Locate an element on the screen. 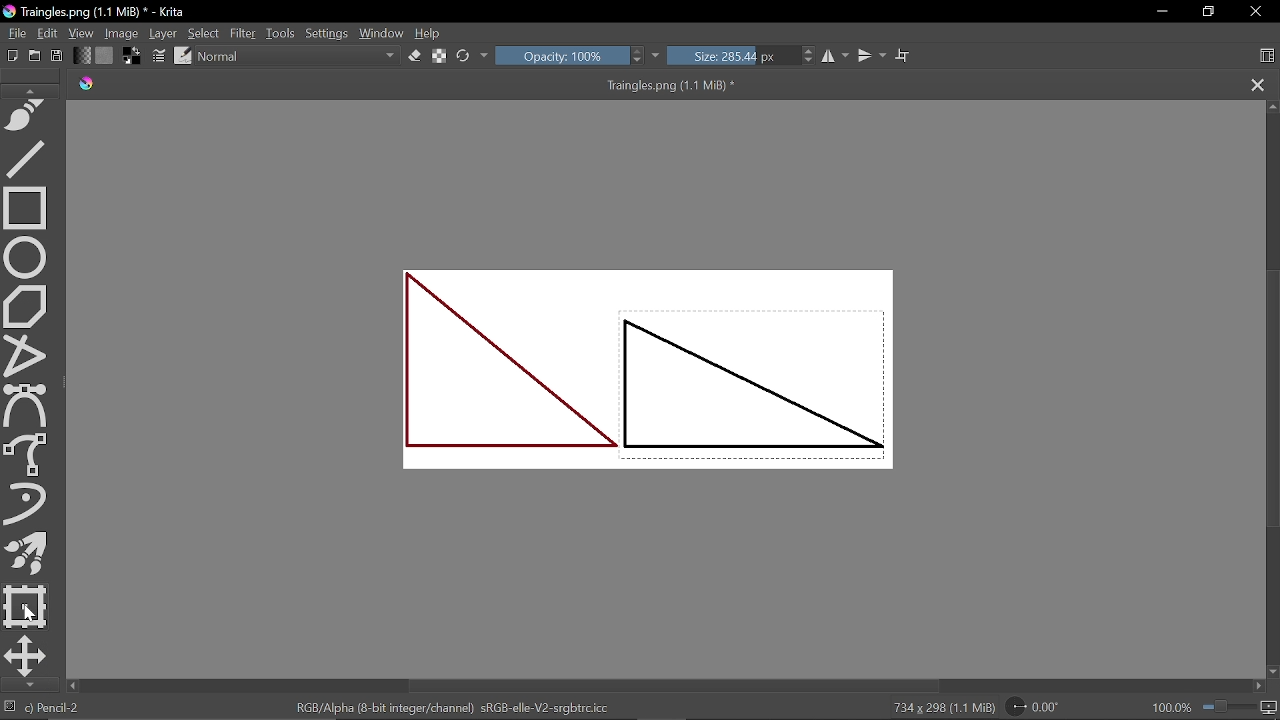  Wrap text tool is located at coordinates (904, 56).